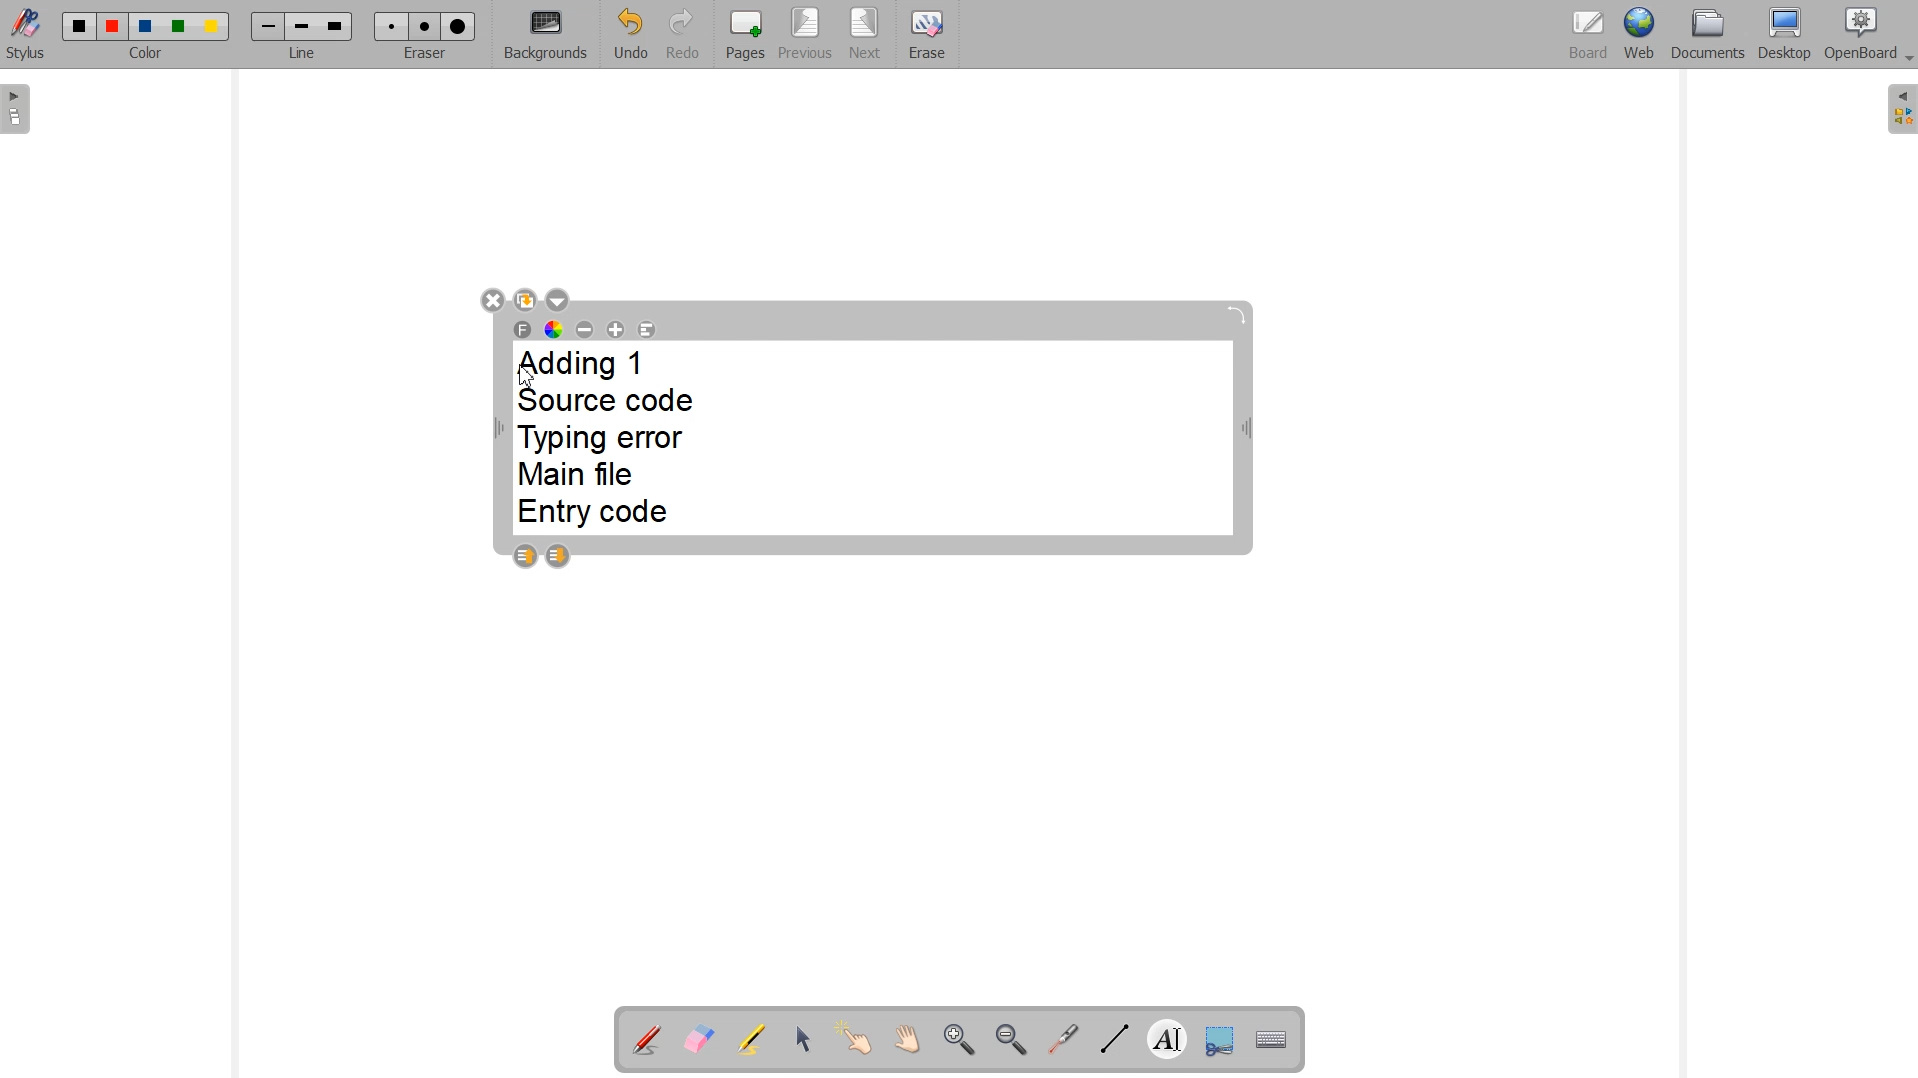 The width and height of the screenshot is (1918, 1078). What do you see at coordinates (907, 1041) in the screenshot?
I see `Scroll page` at bounding box center [907, 1041].